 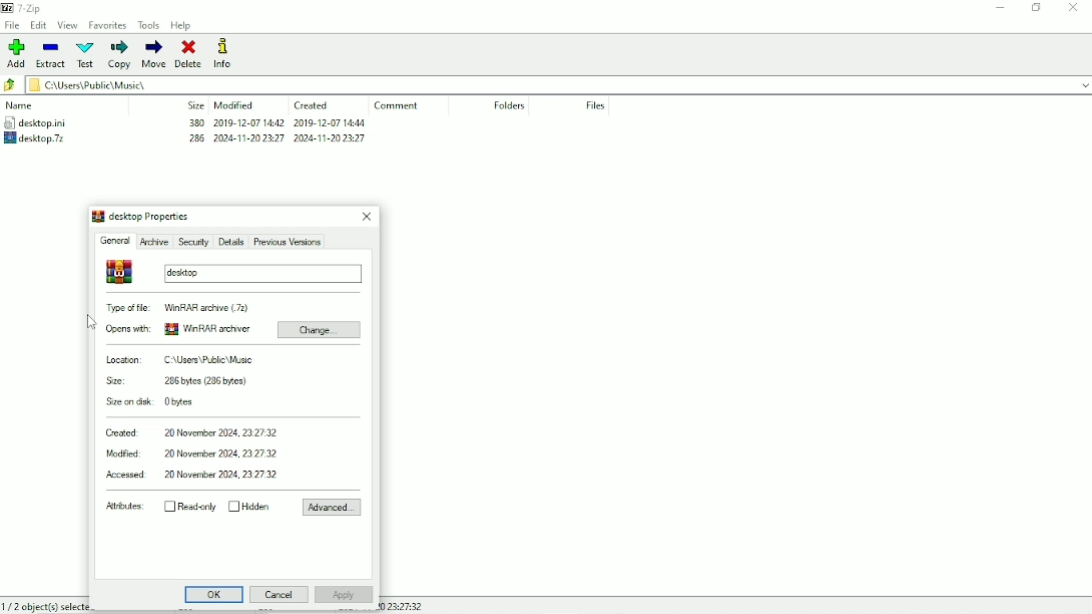 What do you see at coordinates (118, 54) in the screenshot?
I see `Copy` at bounding box center [118, 54].